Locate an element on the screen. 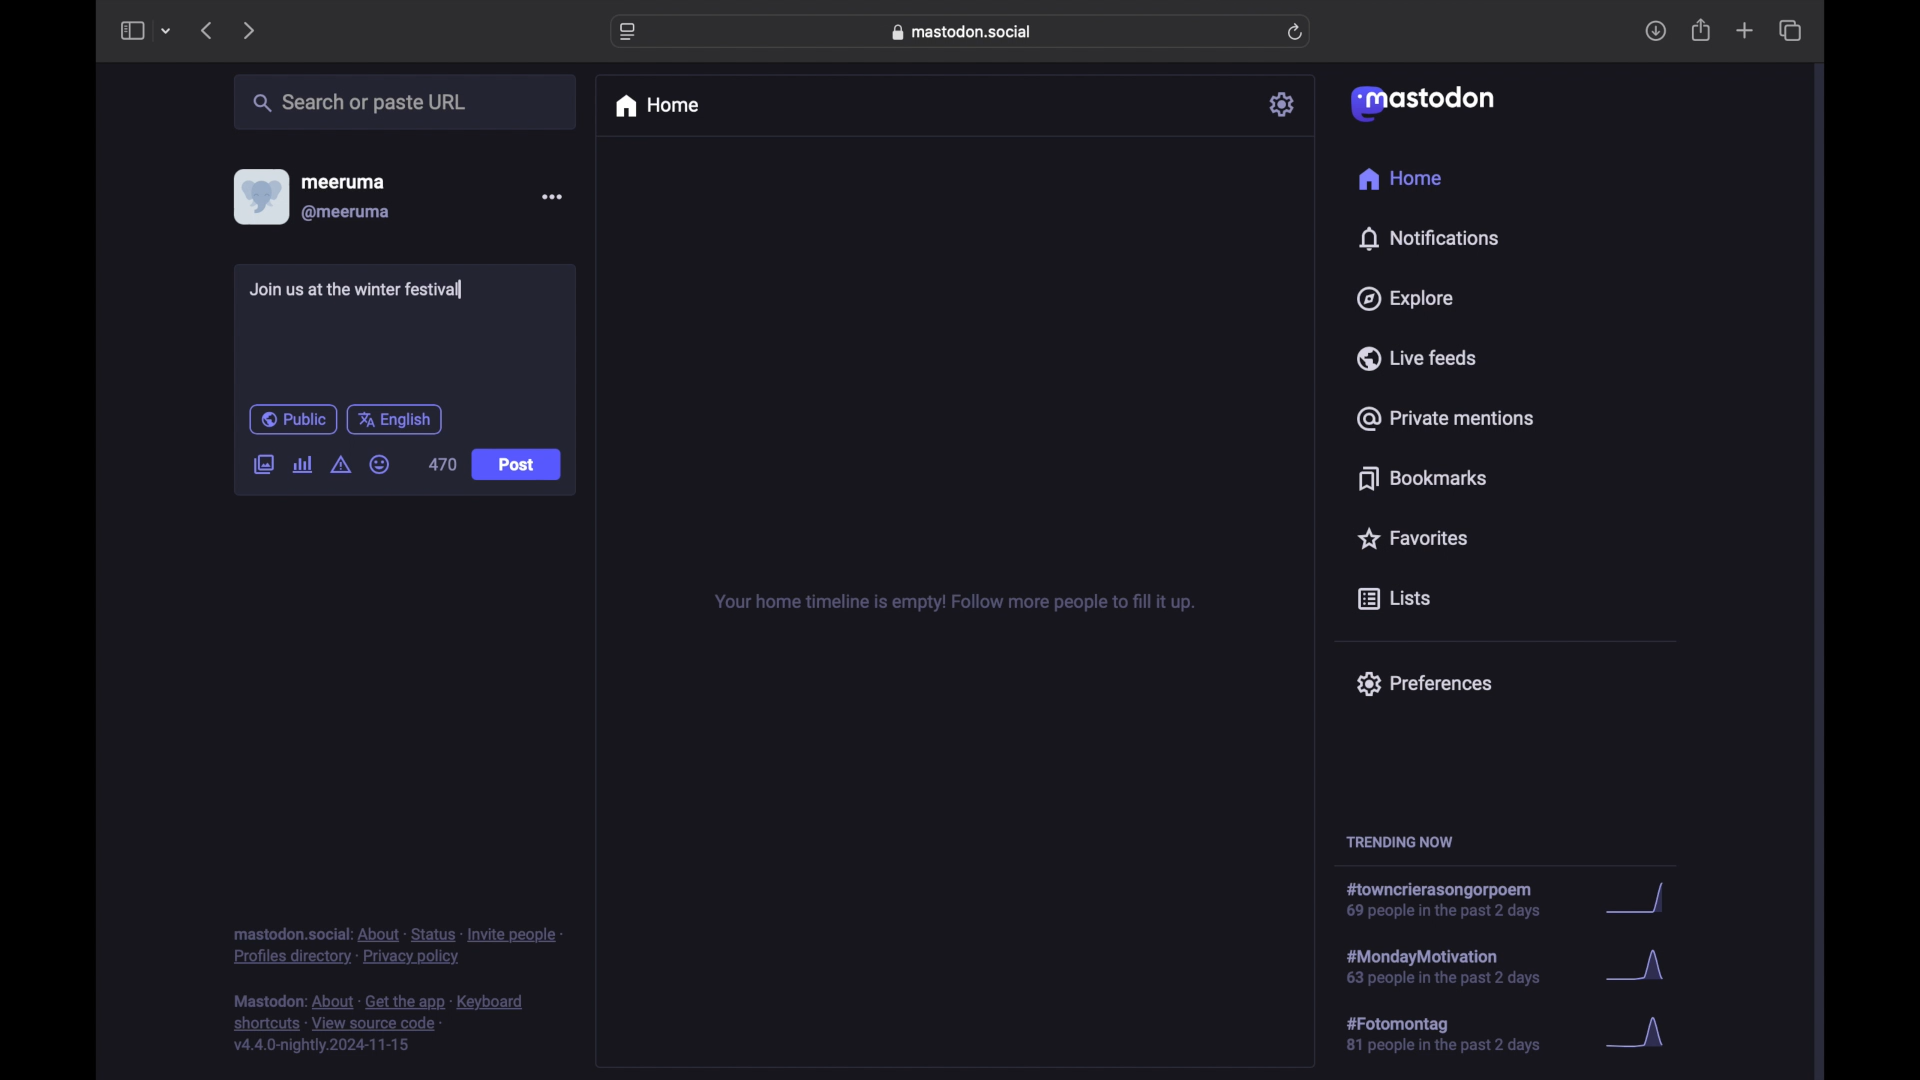 The width and height of the screenshot is (1920, 1080). 470 is located at coordinates (442, 464).